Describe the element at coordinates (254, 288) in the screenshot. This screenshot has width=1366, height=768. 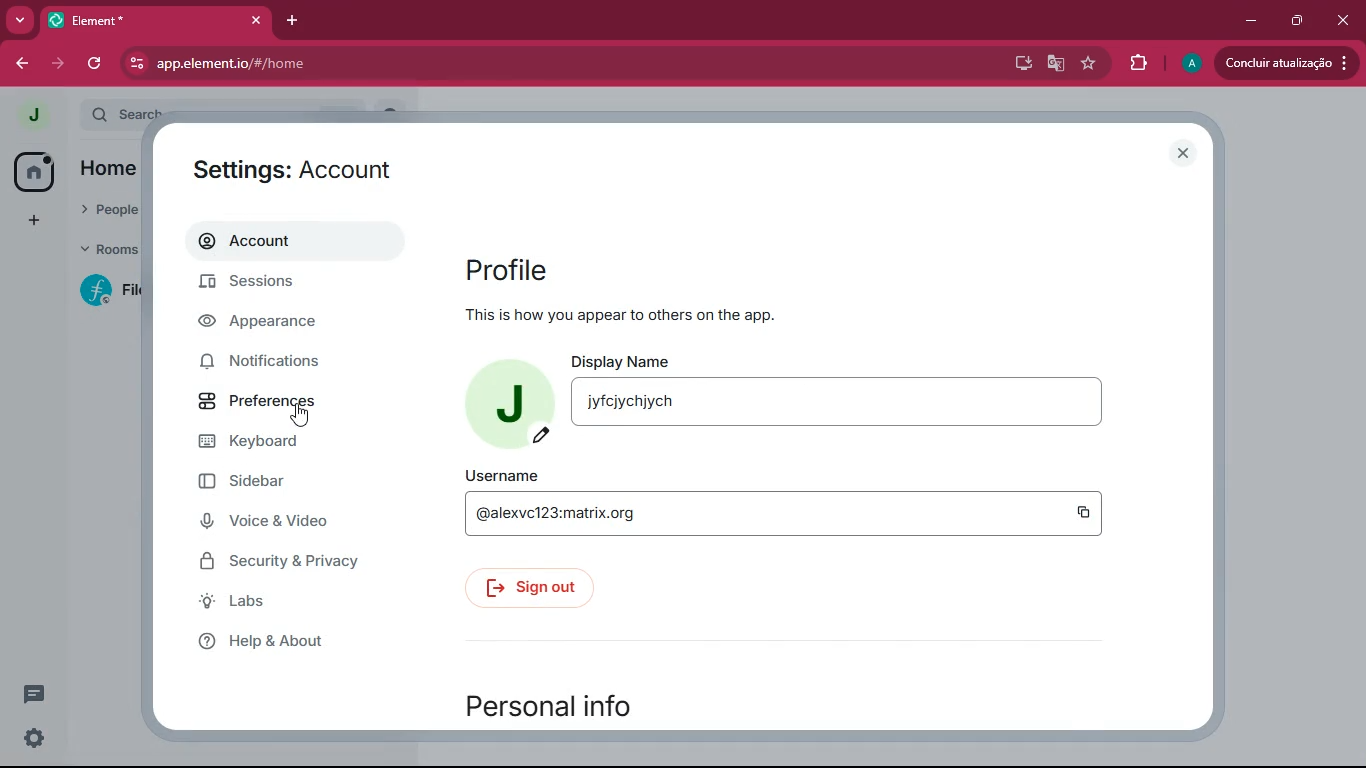
I see `sessions` at that location.